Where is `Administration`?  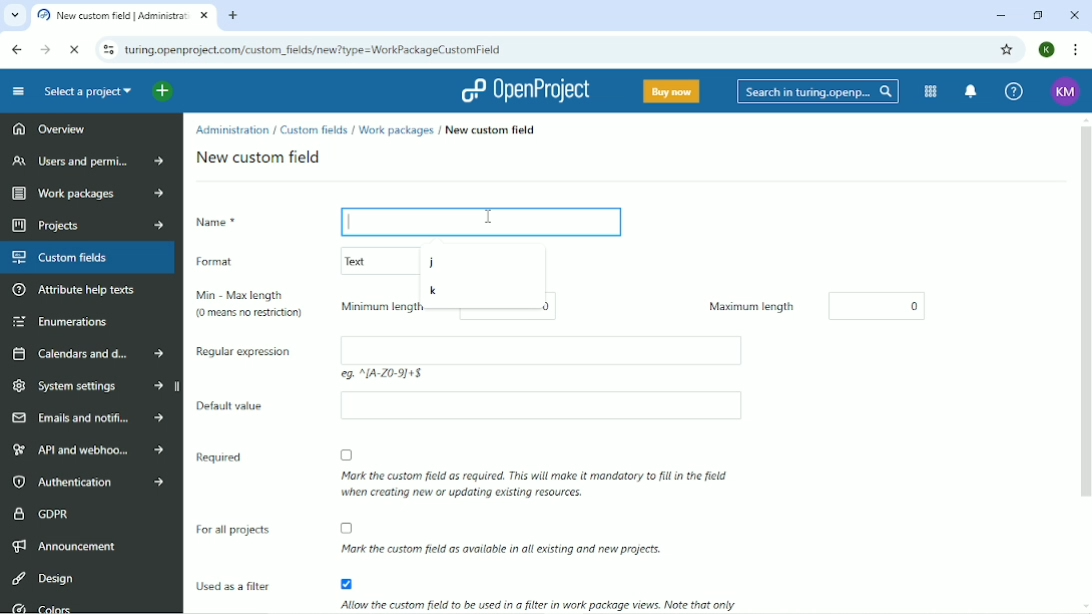 Administration is located at coordinates (232, 130).